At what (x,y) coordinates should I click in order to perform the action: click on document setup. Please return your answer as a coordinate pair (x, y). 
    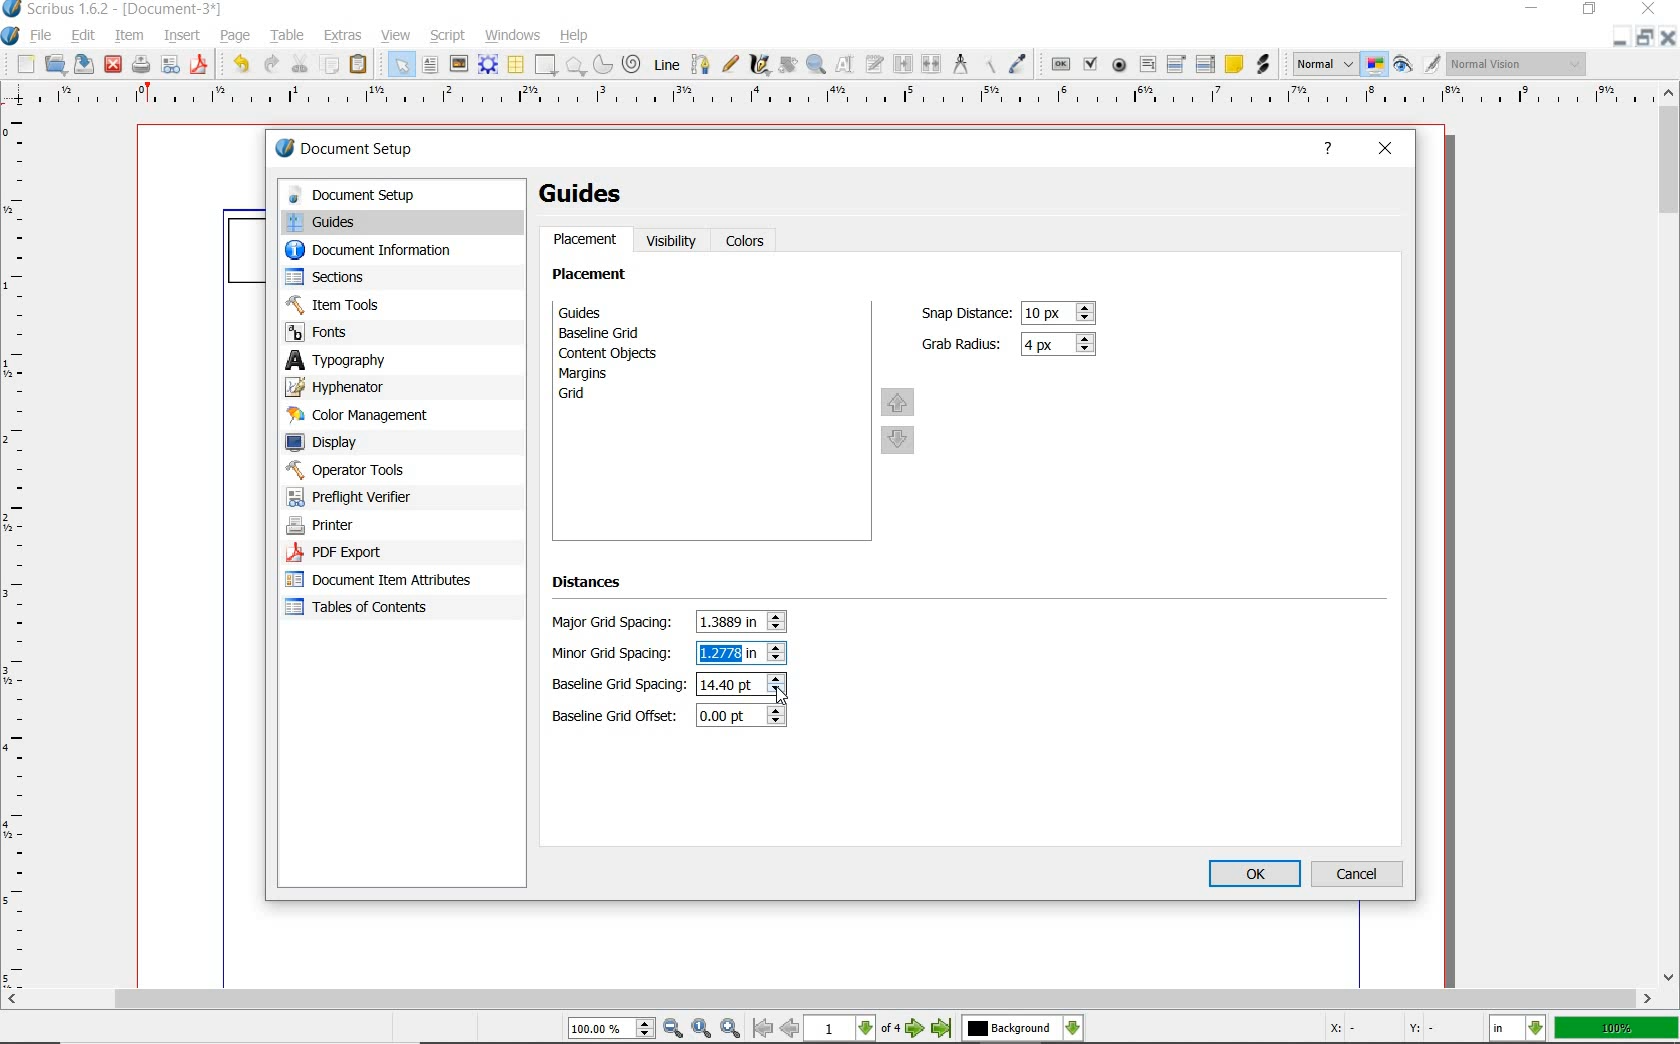
    Looking at the image, I should click on (399, 195).